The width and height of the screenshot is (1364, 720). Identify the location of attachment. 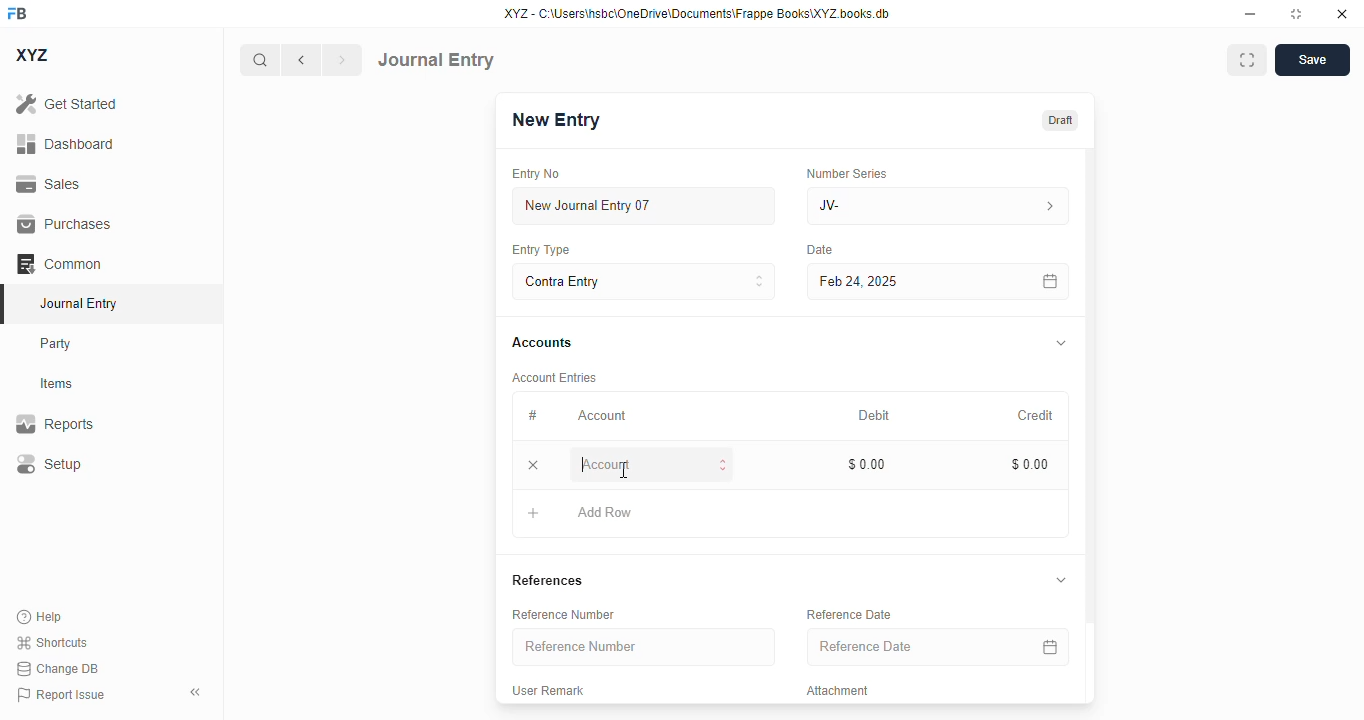
(840, 691).